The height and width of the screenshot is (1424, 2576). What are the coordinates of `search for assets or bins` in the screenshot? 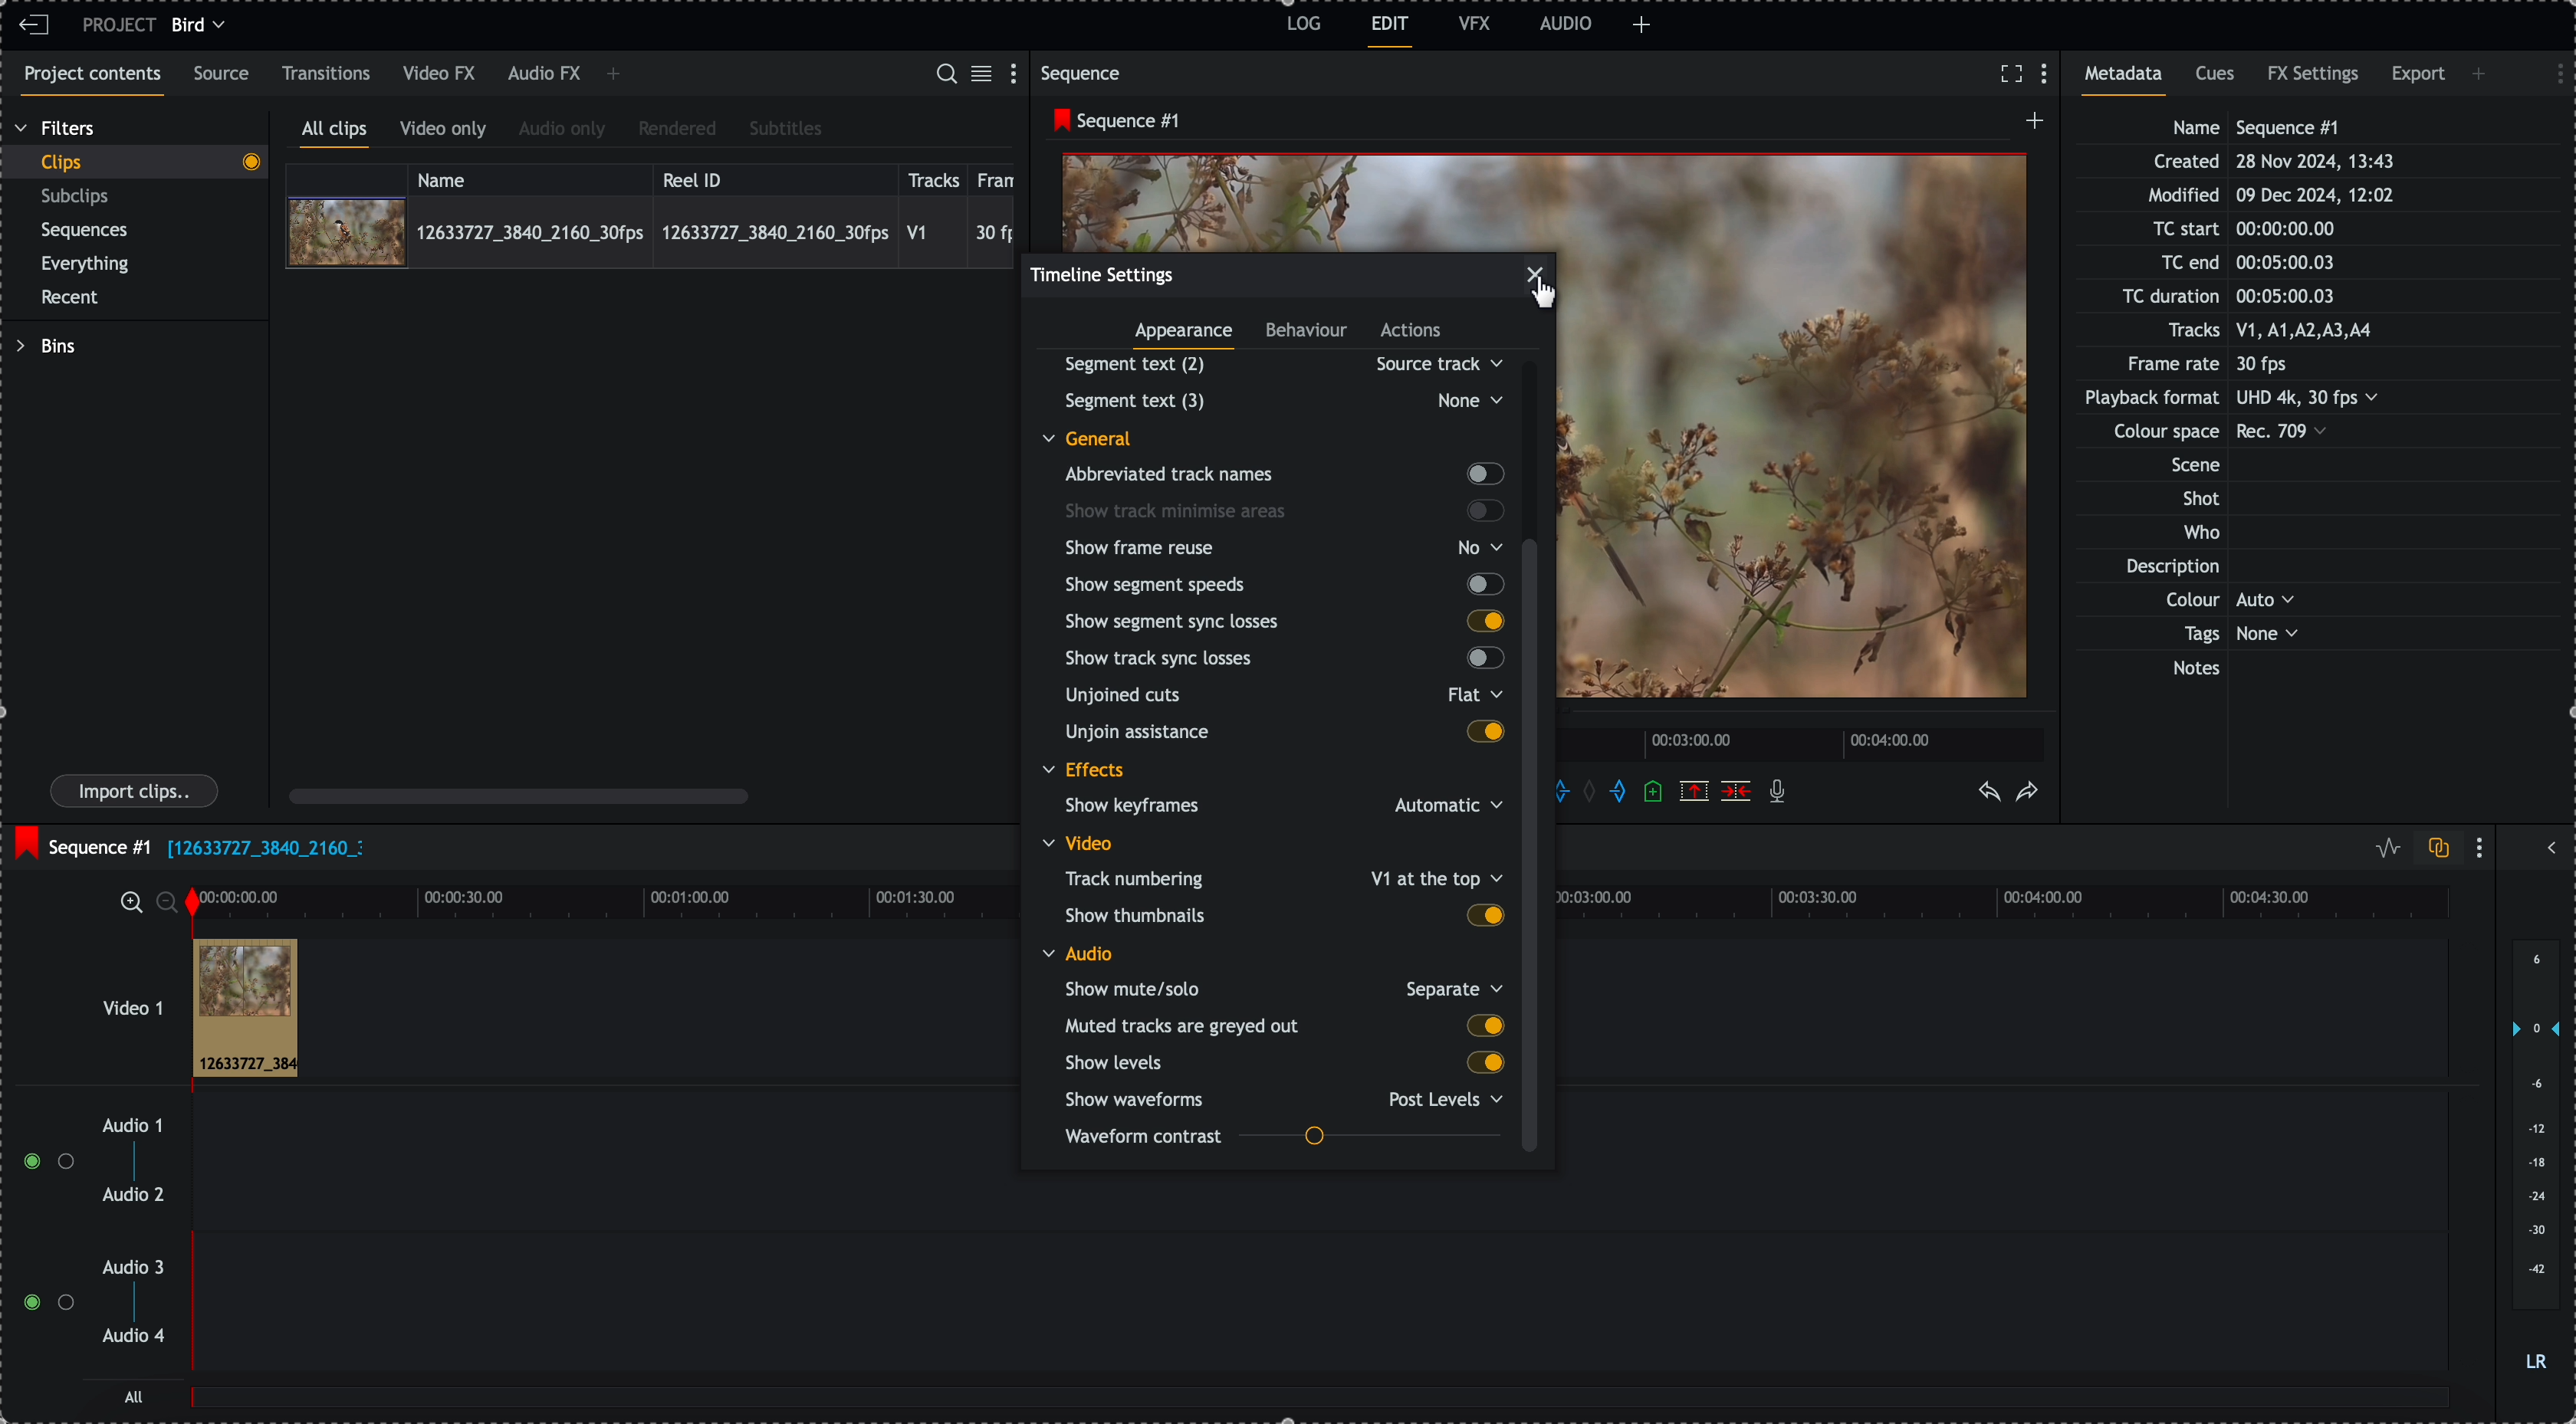 It's located at (945, 75).